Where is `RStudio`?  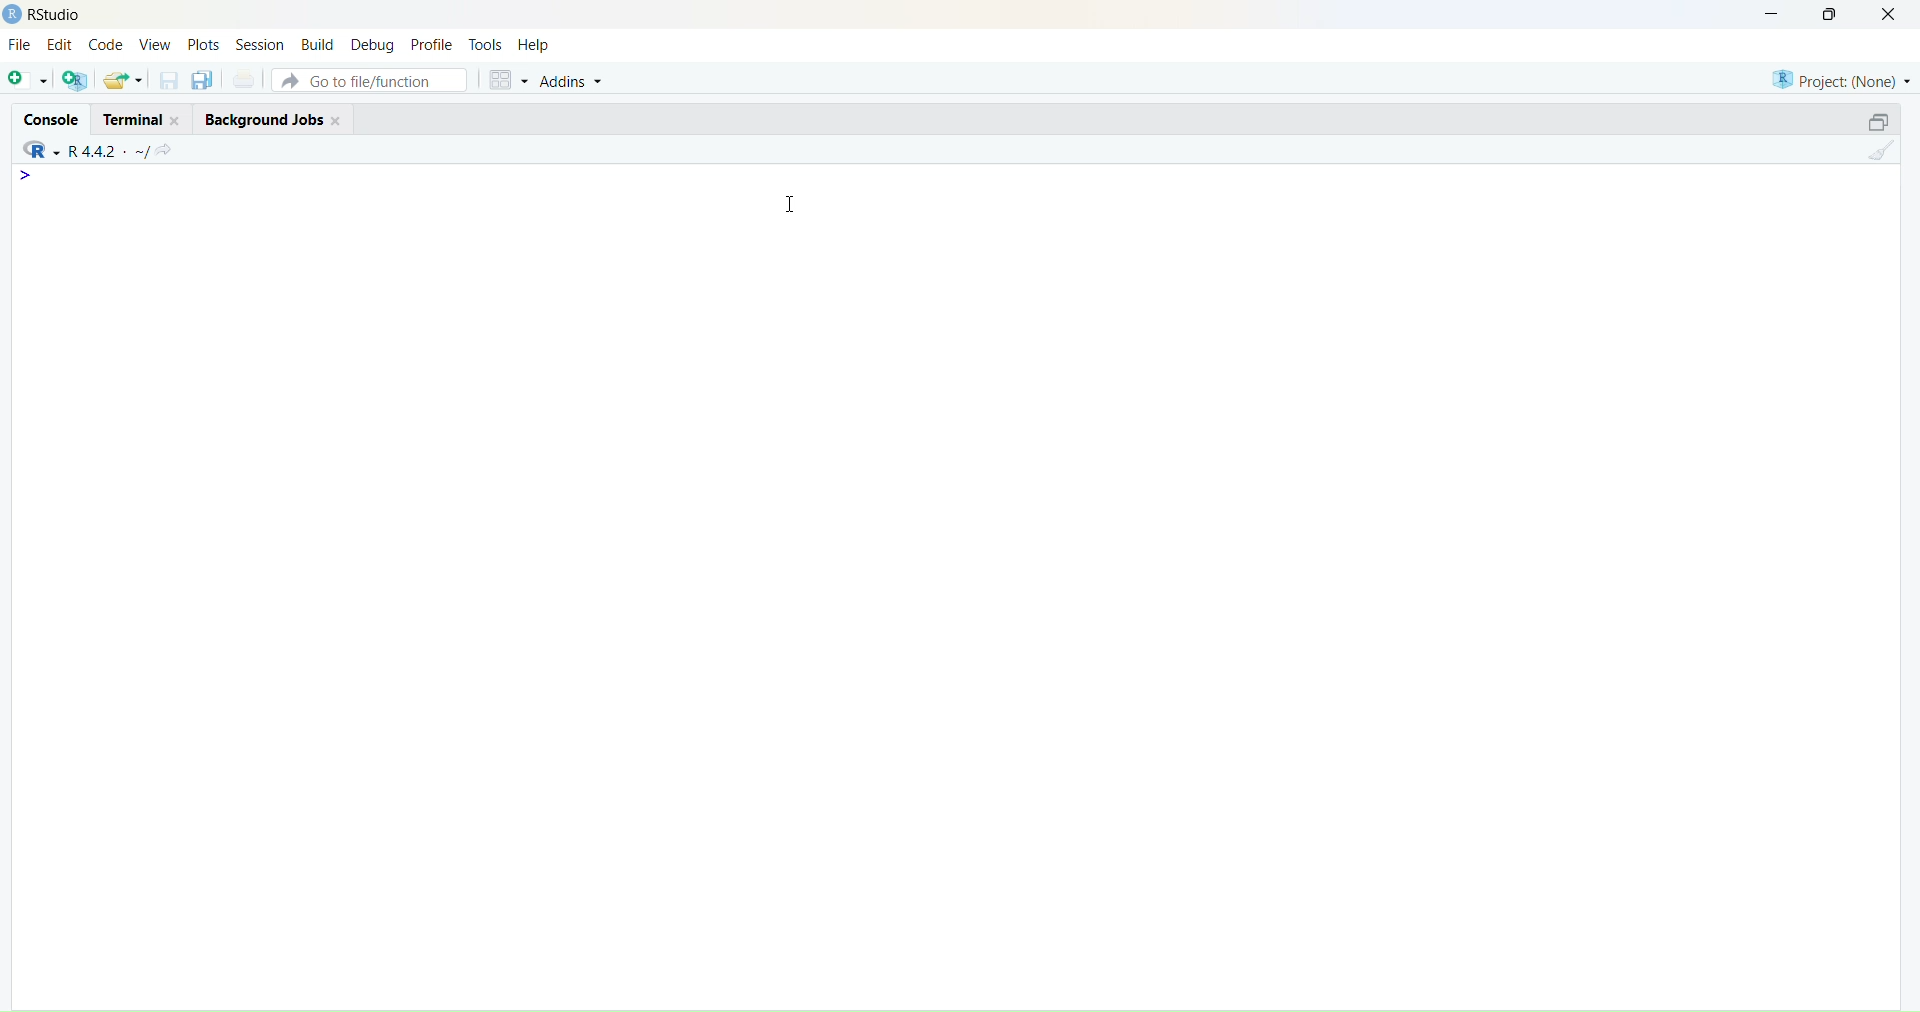 RStudio is located at coordinates (42, 15).